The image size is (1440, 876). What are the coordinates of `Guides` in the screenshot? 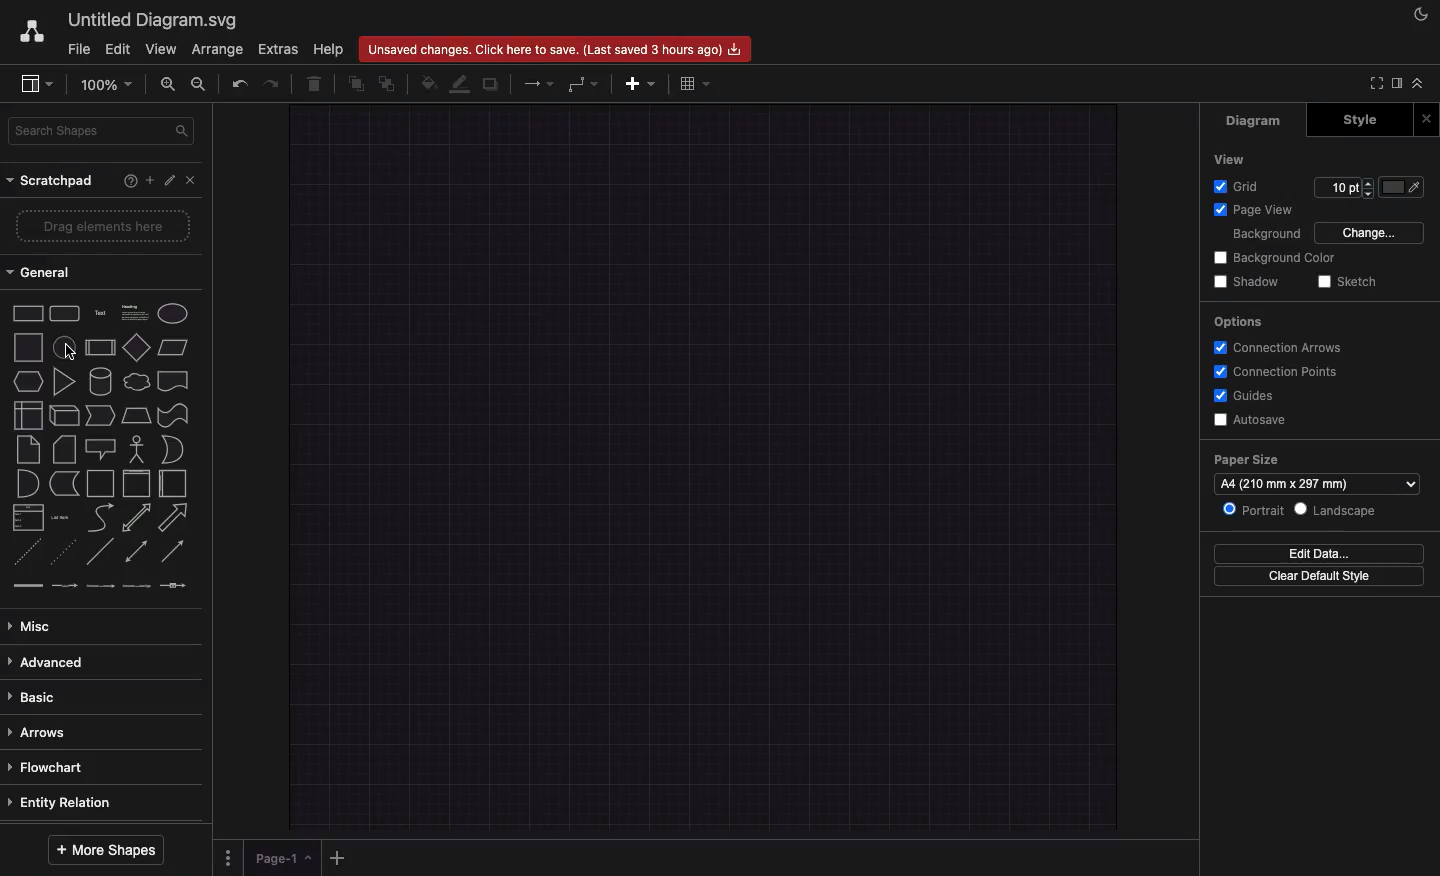 It's located at (1248, 396).